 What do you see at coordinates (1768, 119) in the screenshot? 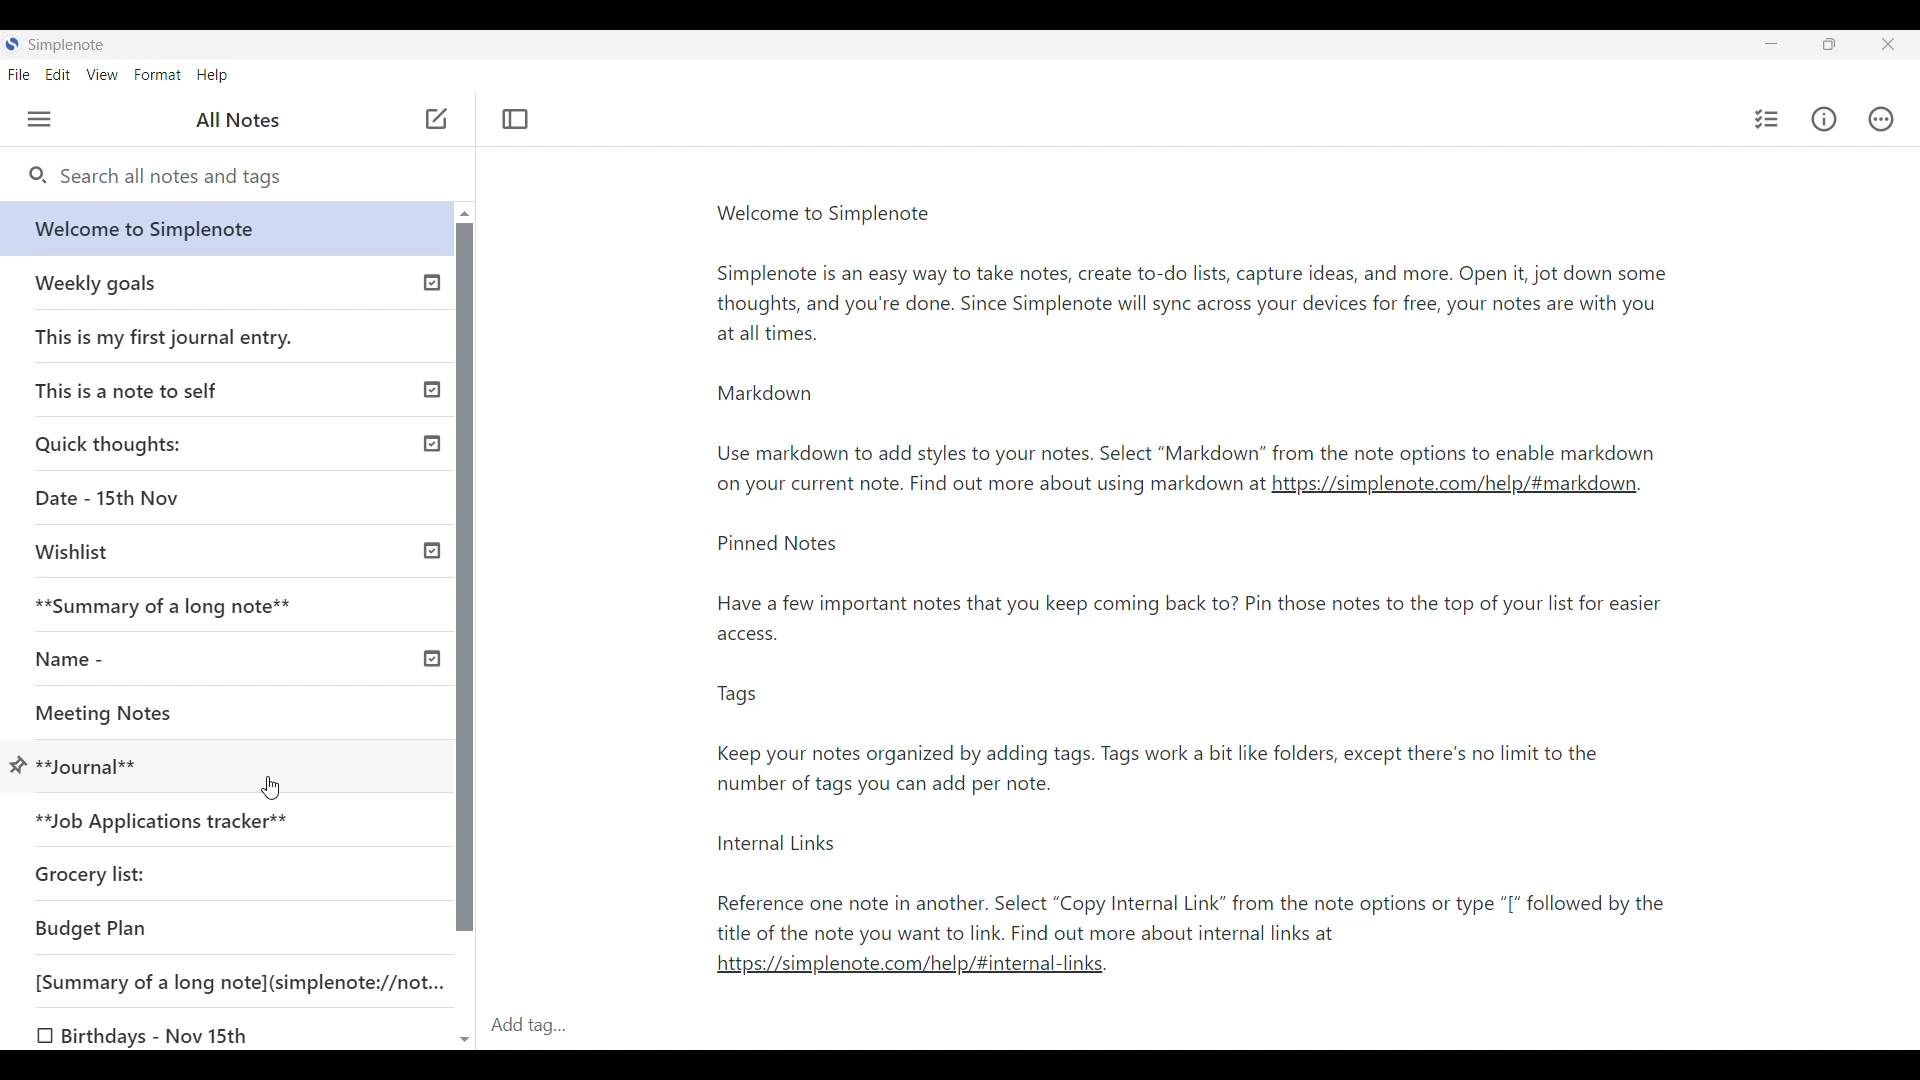
I see `Insert checklist` at bounding box center [1768, 119].